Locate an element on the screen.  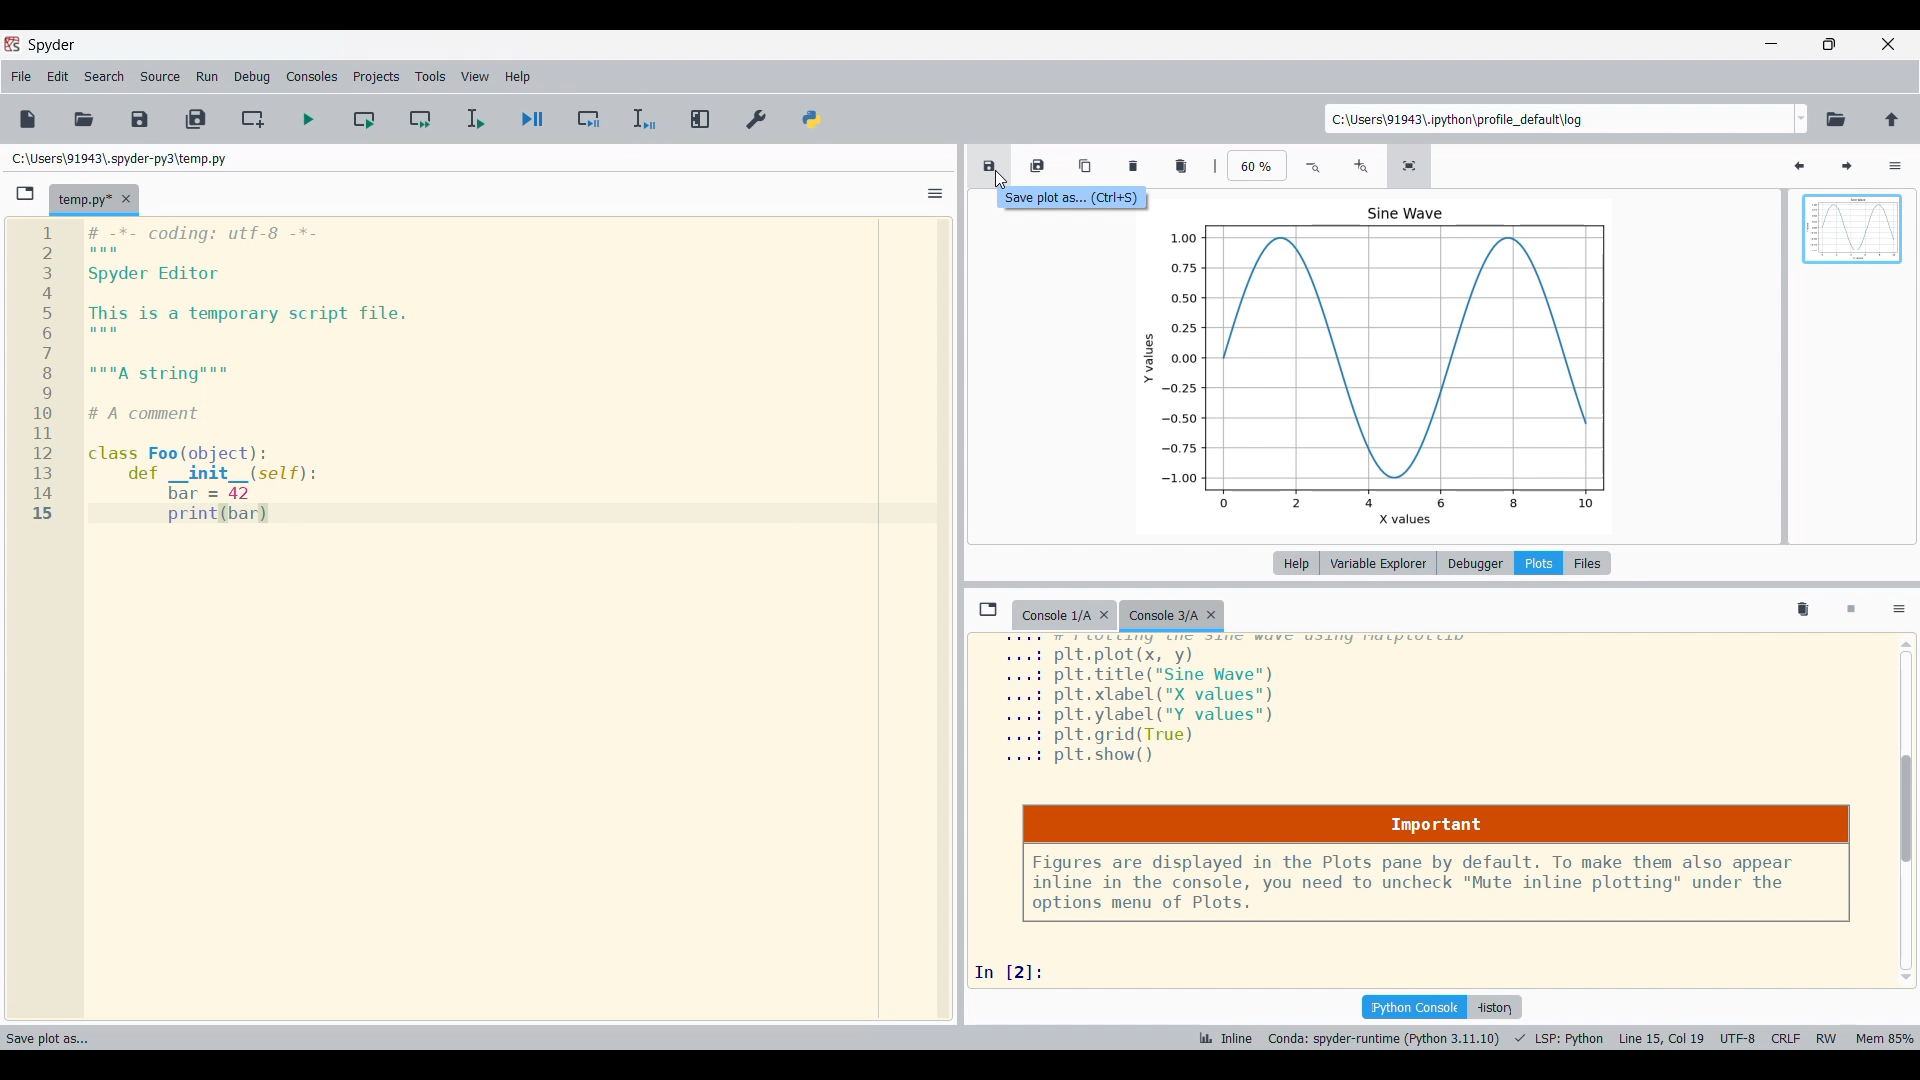
Search menu is located at coordinates (106, 77).